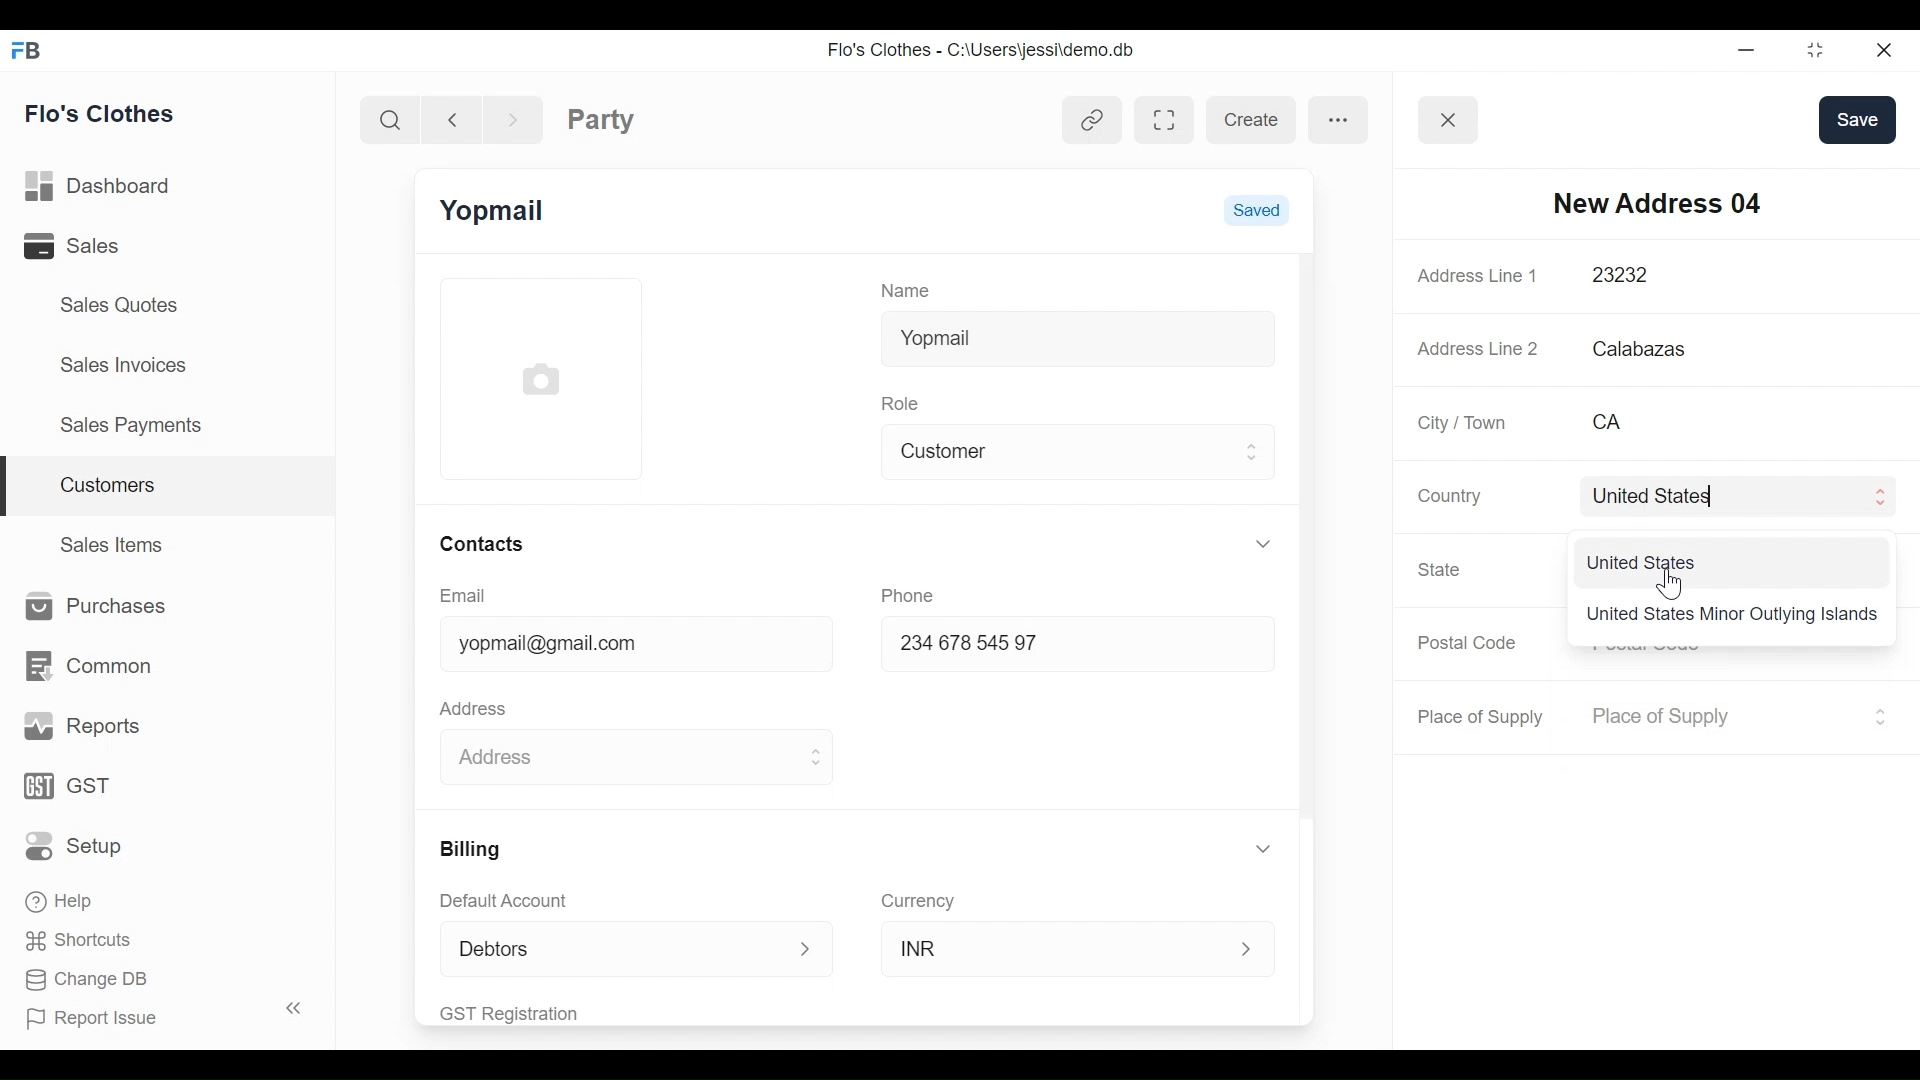 This screenshot has height=1080, width=1920. Describe the element at coordinates (919, 900) in the screenshot. I see `Currency` at that location.